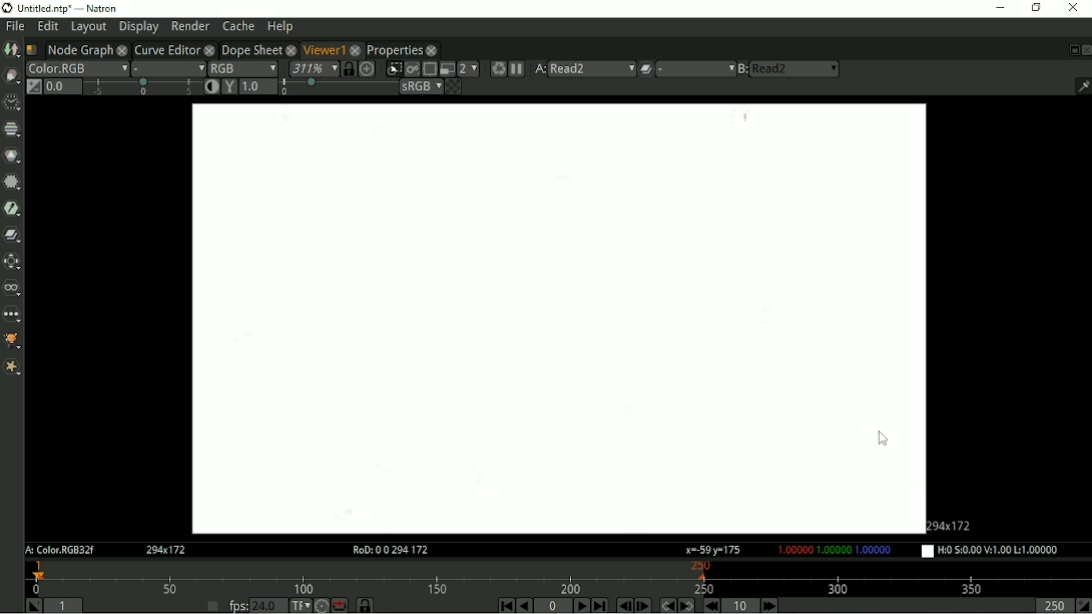 The height and width of the screenshot is (614, 1092). Describe the element at coordinates (367, 68) in the screenshot. I see `Scales the image` at that location.